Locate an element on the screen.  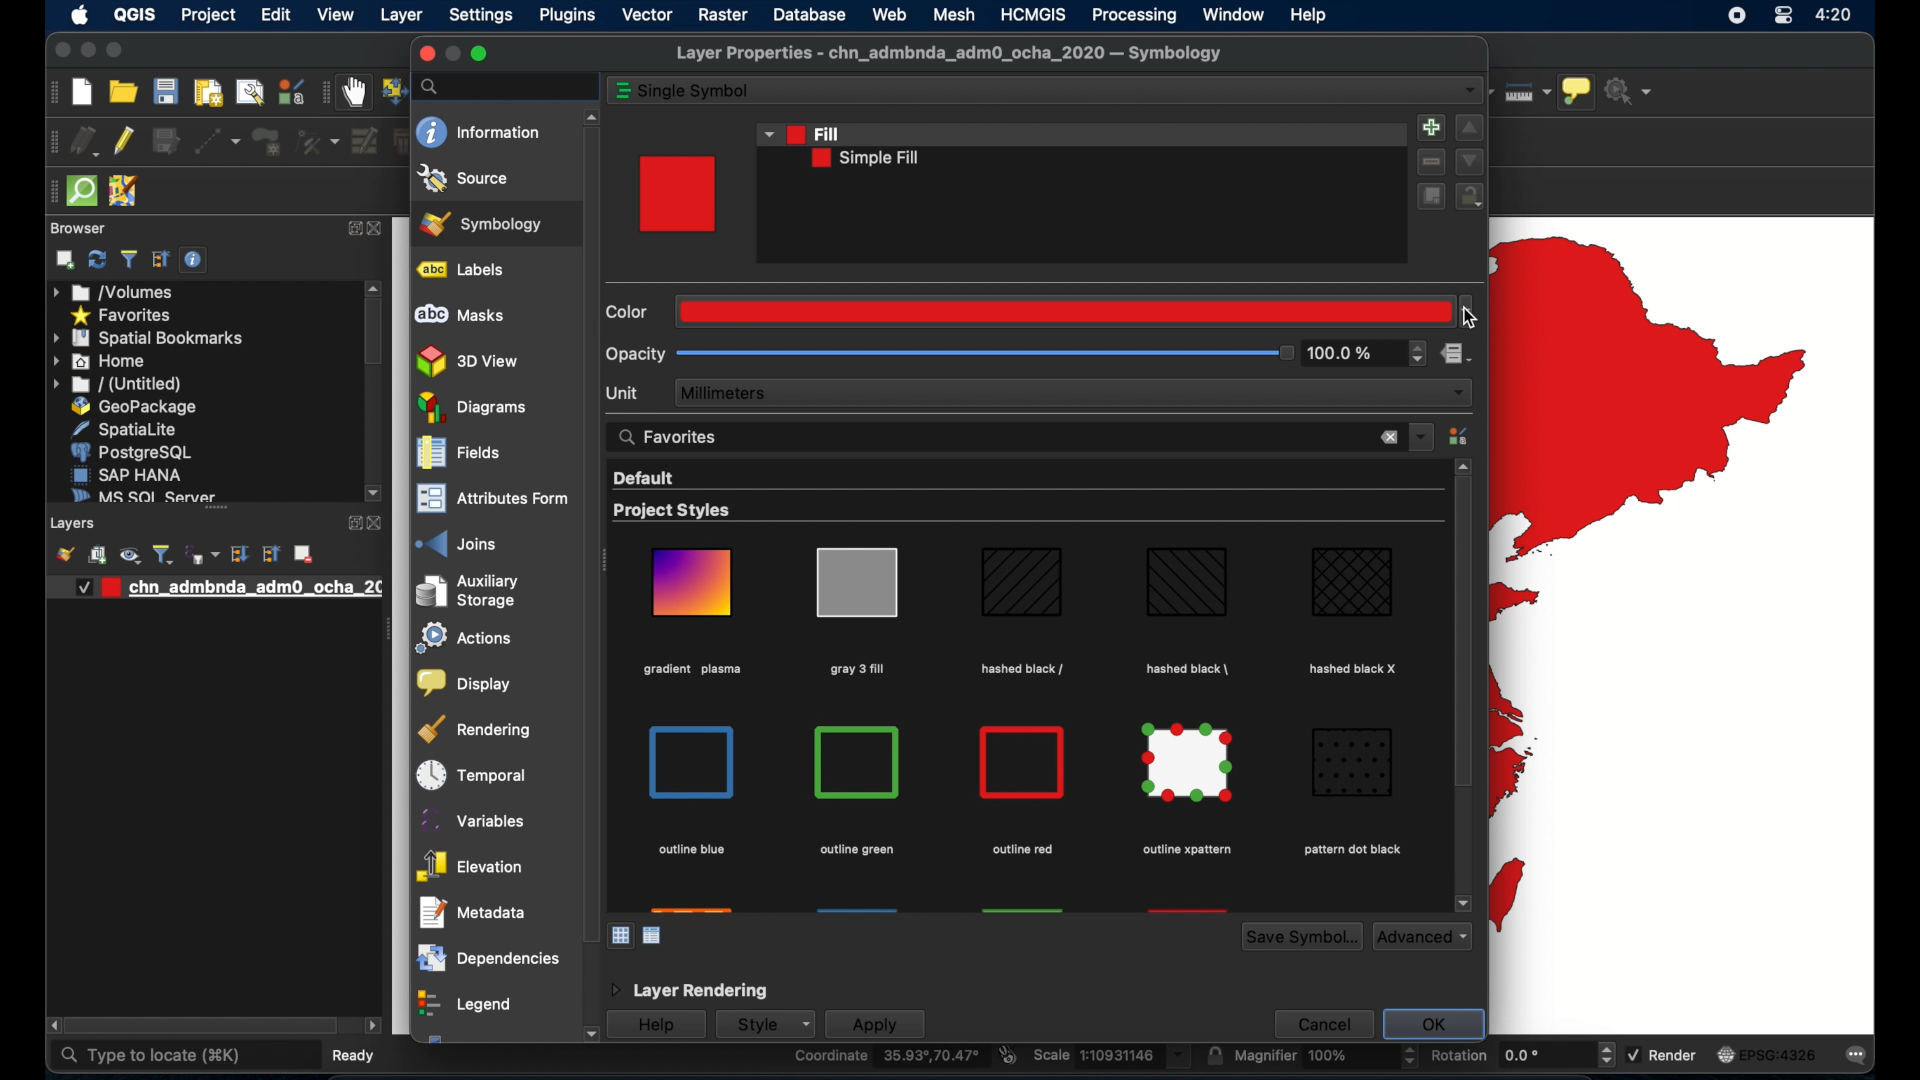
HCMGIS is located at coordinates (1033, 14).